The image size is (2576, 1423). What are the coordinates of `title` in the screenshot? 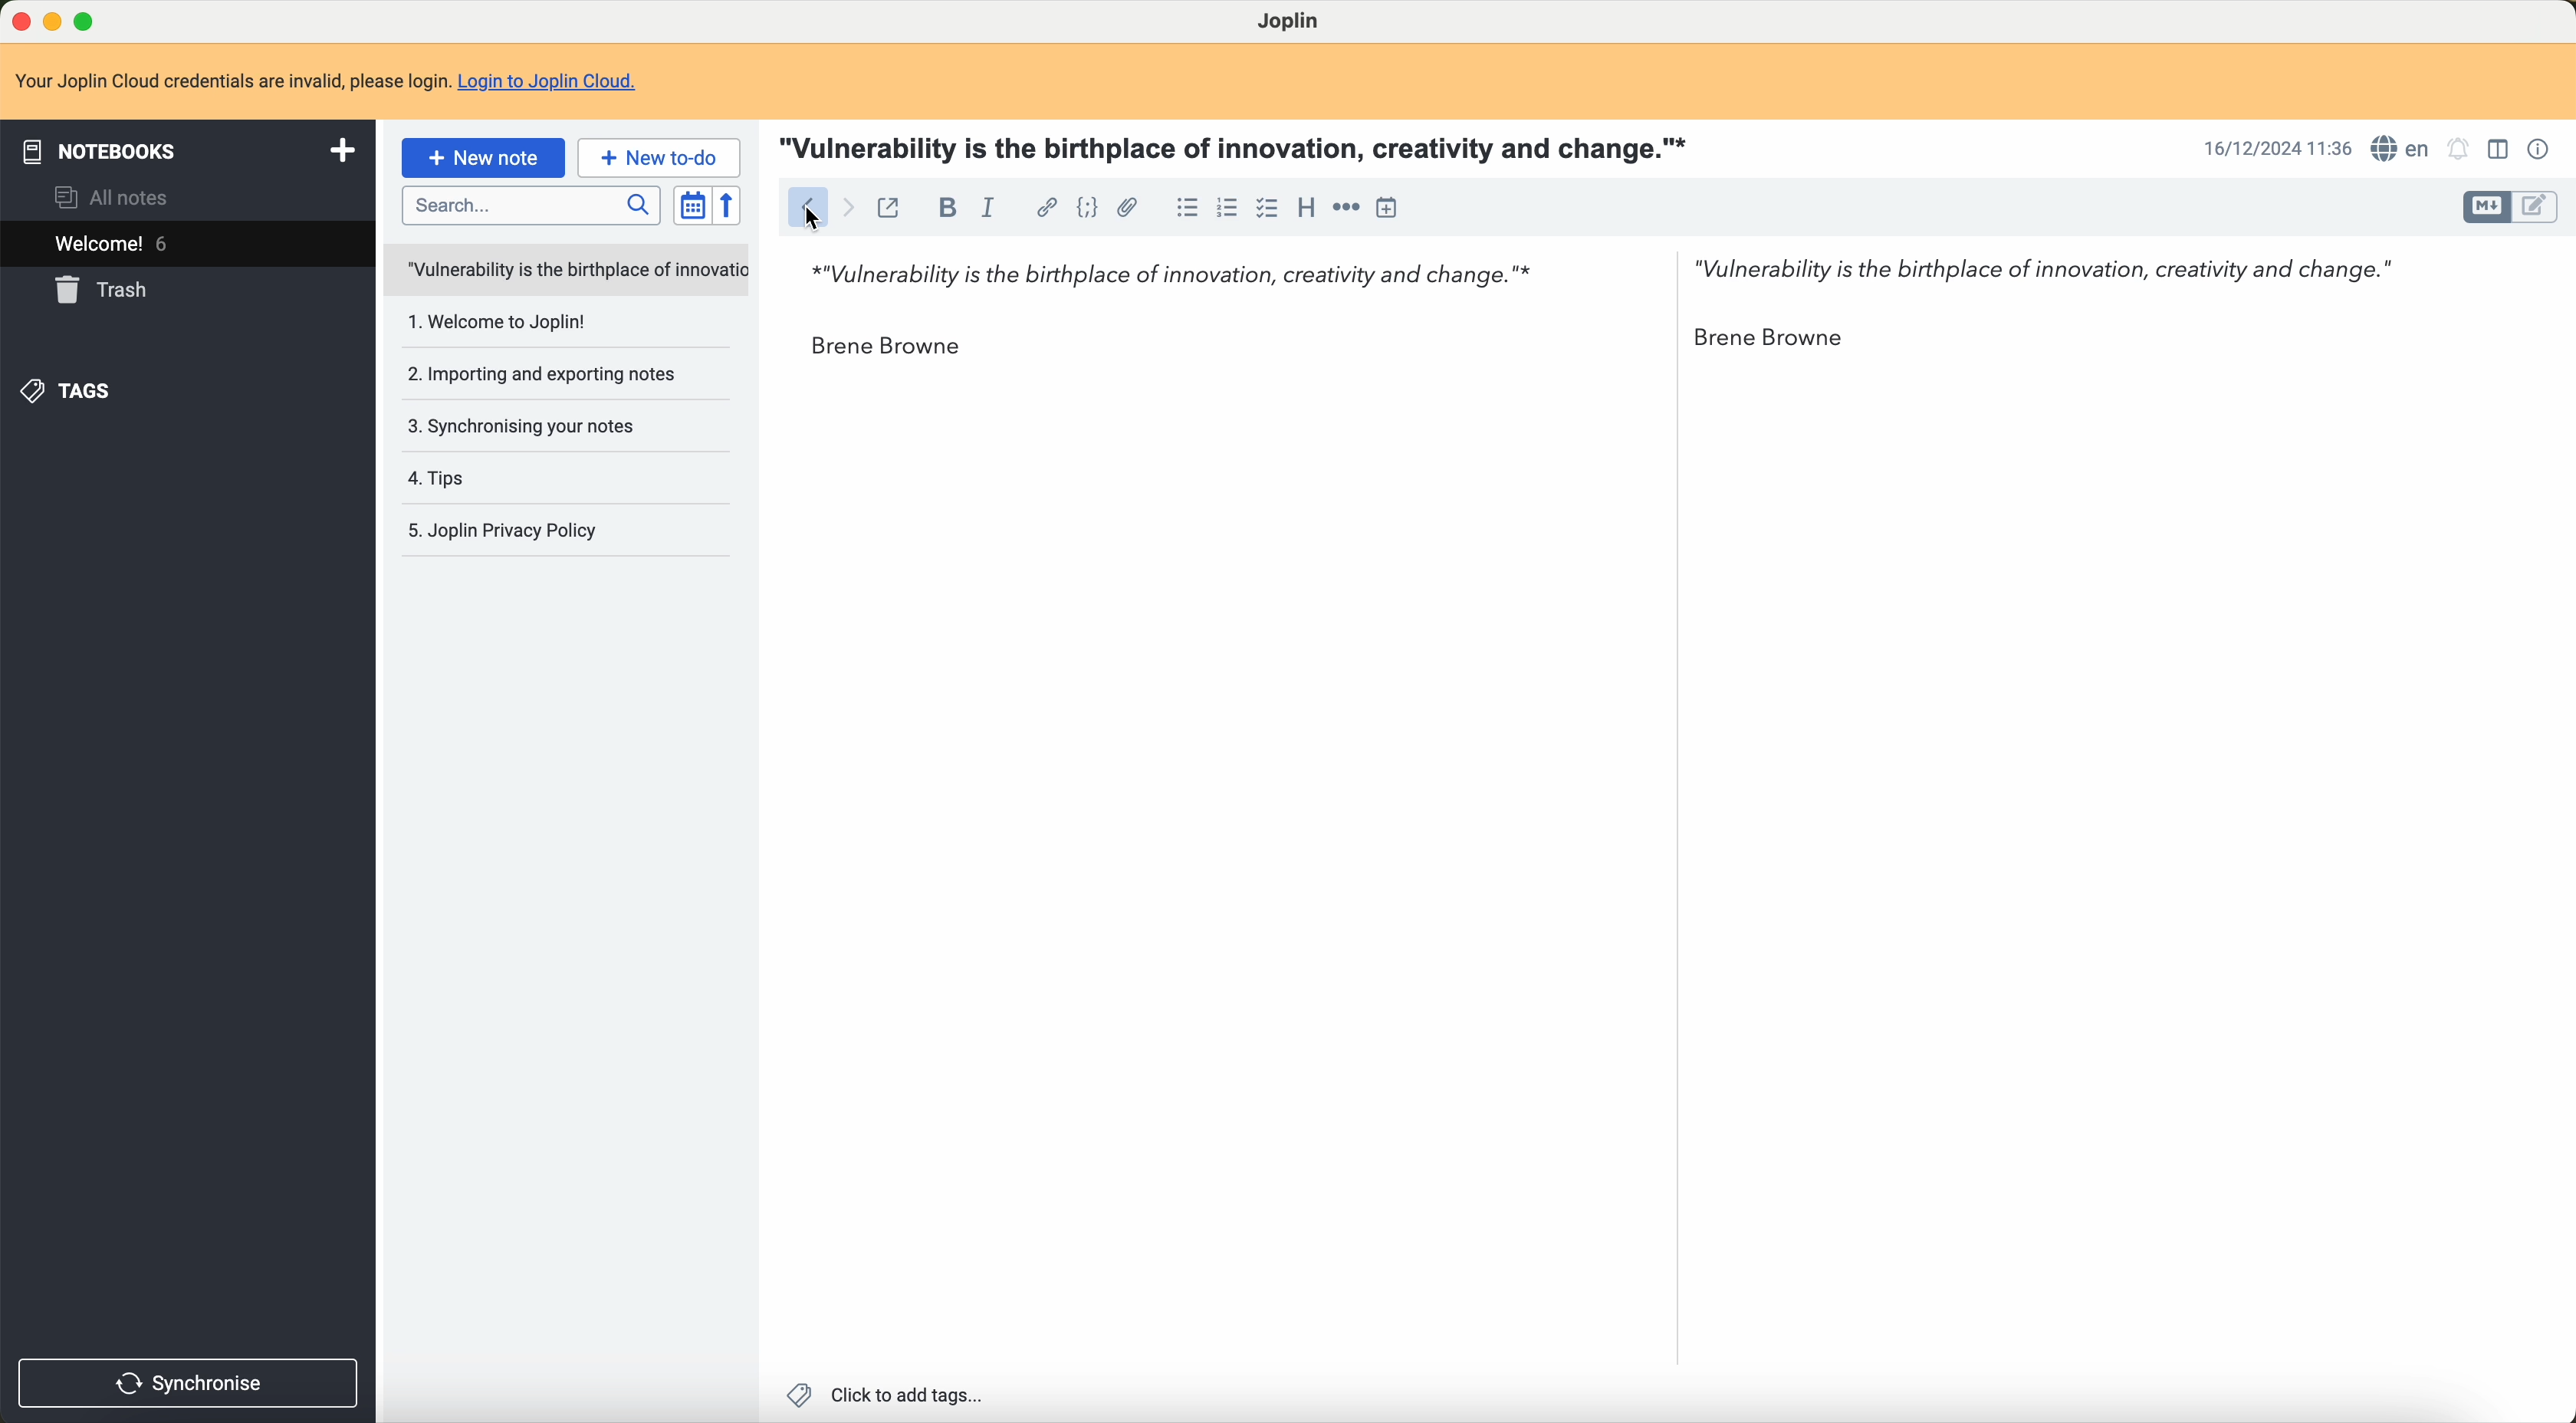 It's located at (1241, 149).